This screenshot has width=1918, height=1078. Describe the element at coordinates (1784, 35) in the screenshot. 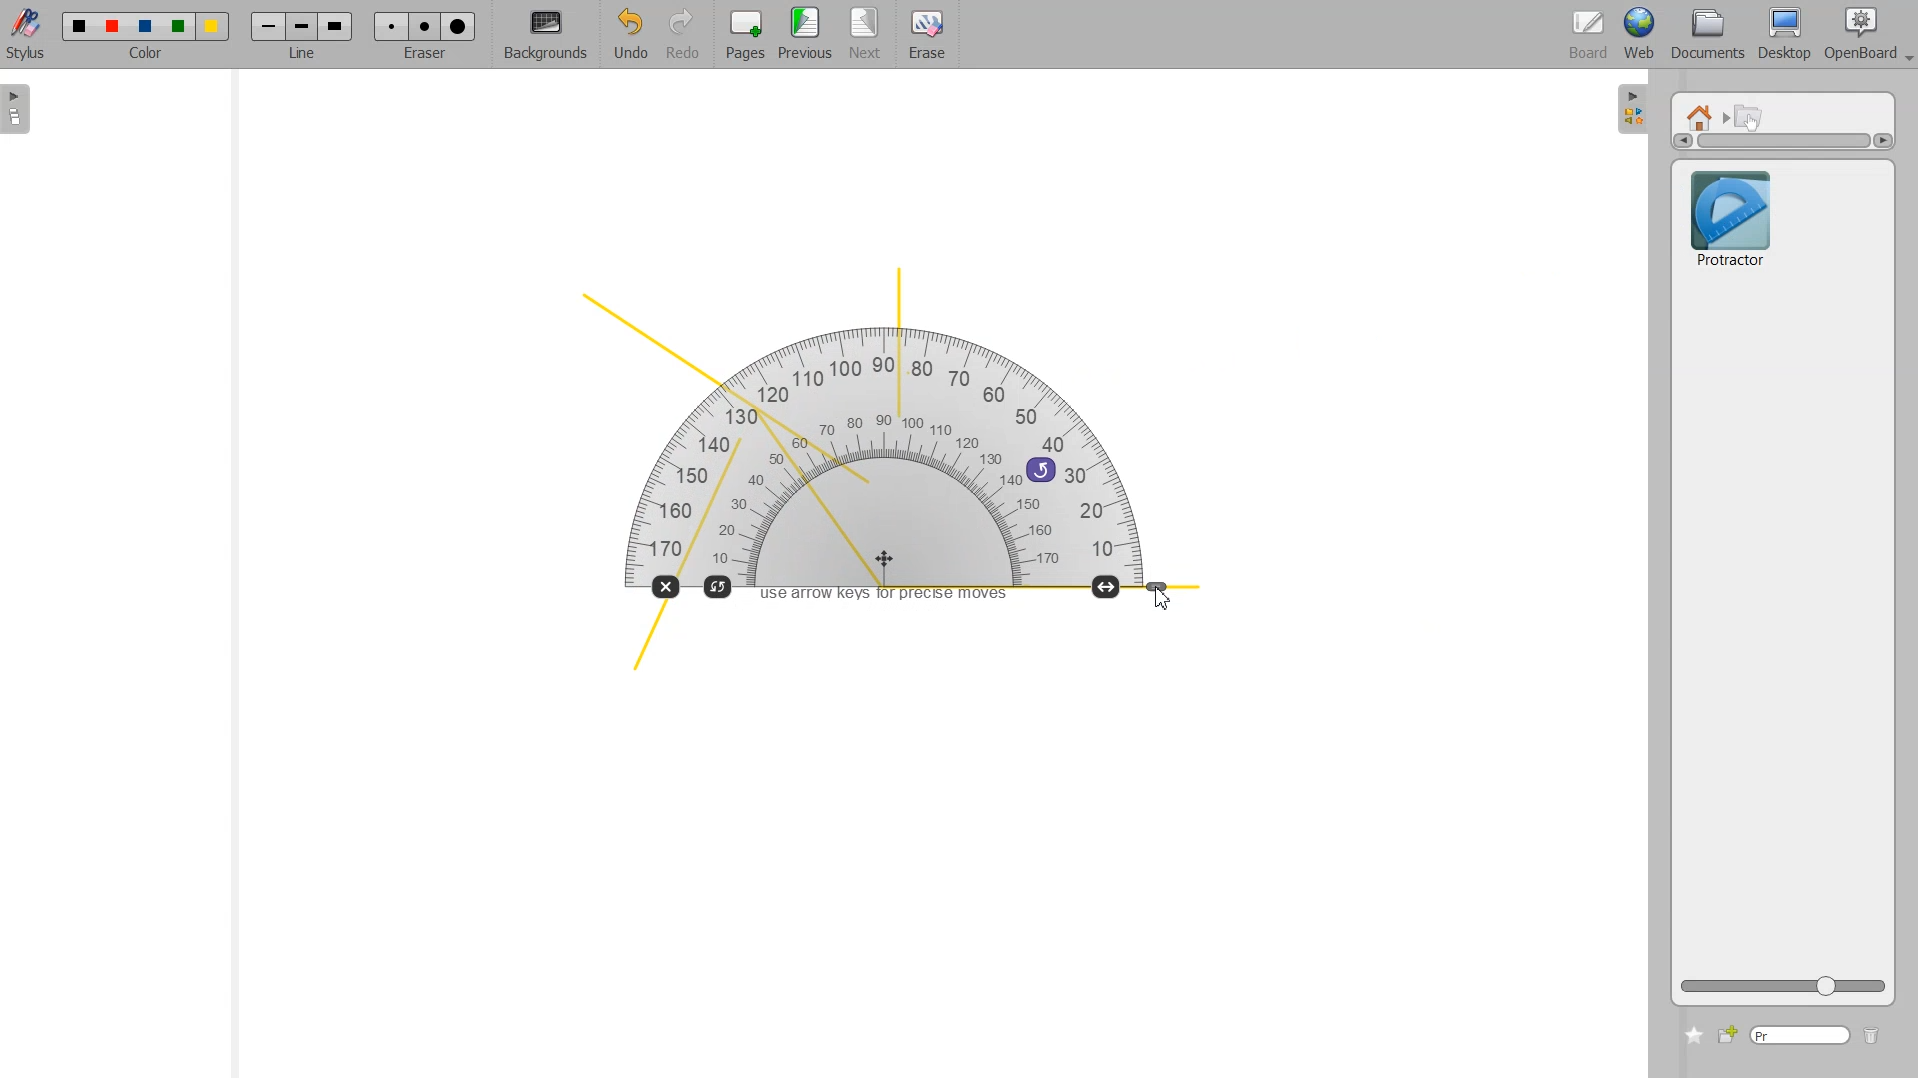

I see `Desktop` at that location.